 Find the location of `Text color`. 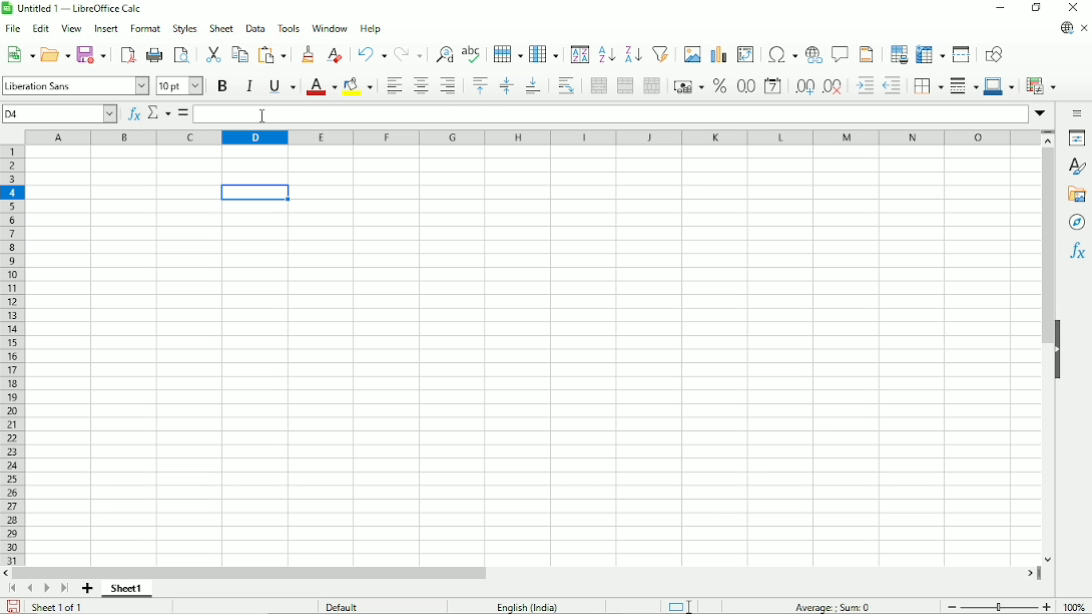

Text color is located at coordinates (323, 86).